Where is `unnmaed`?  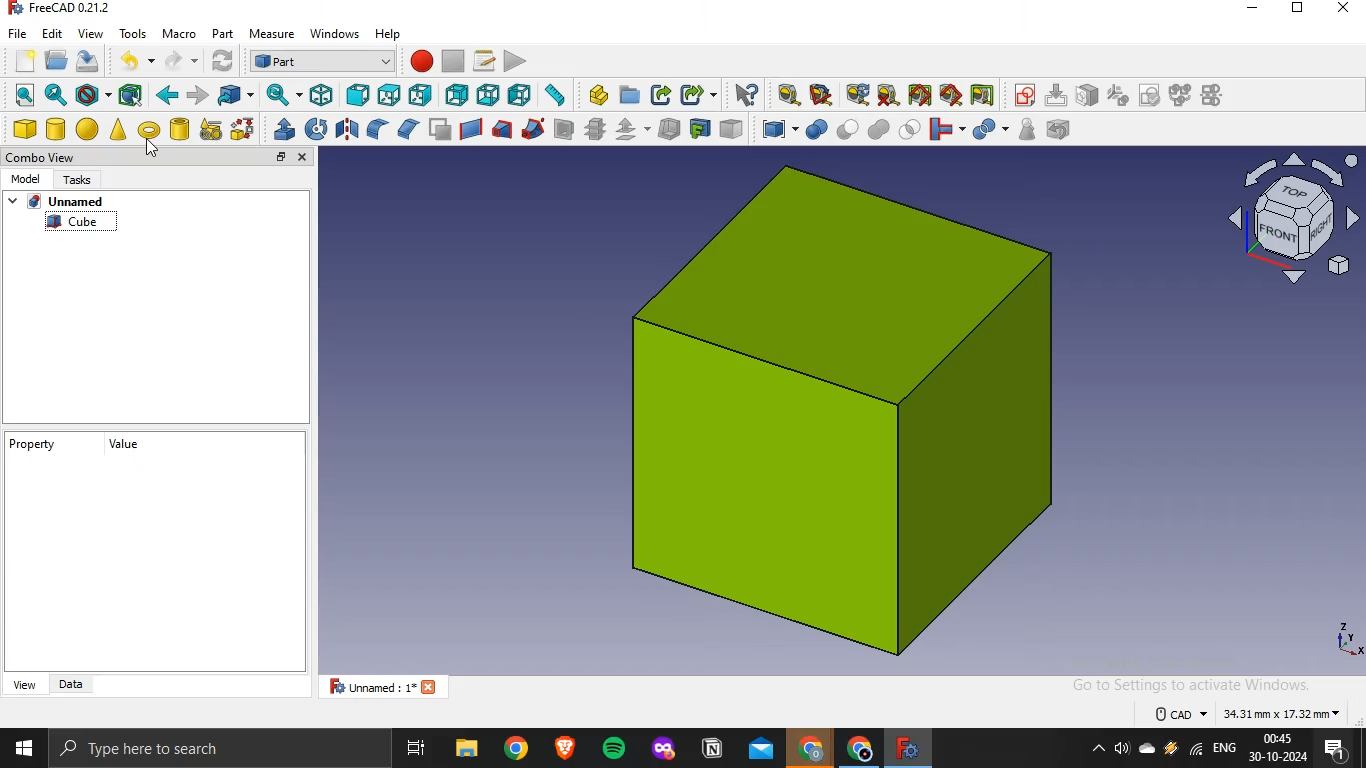
unnmaed is located at coordinates (76, 202).